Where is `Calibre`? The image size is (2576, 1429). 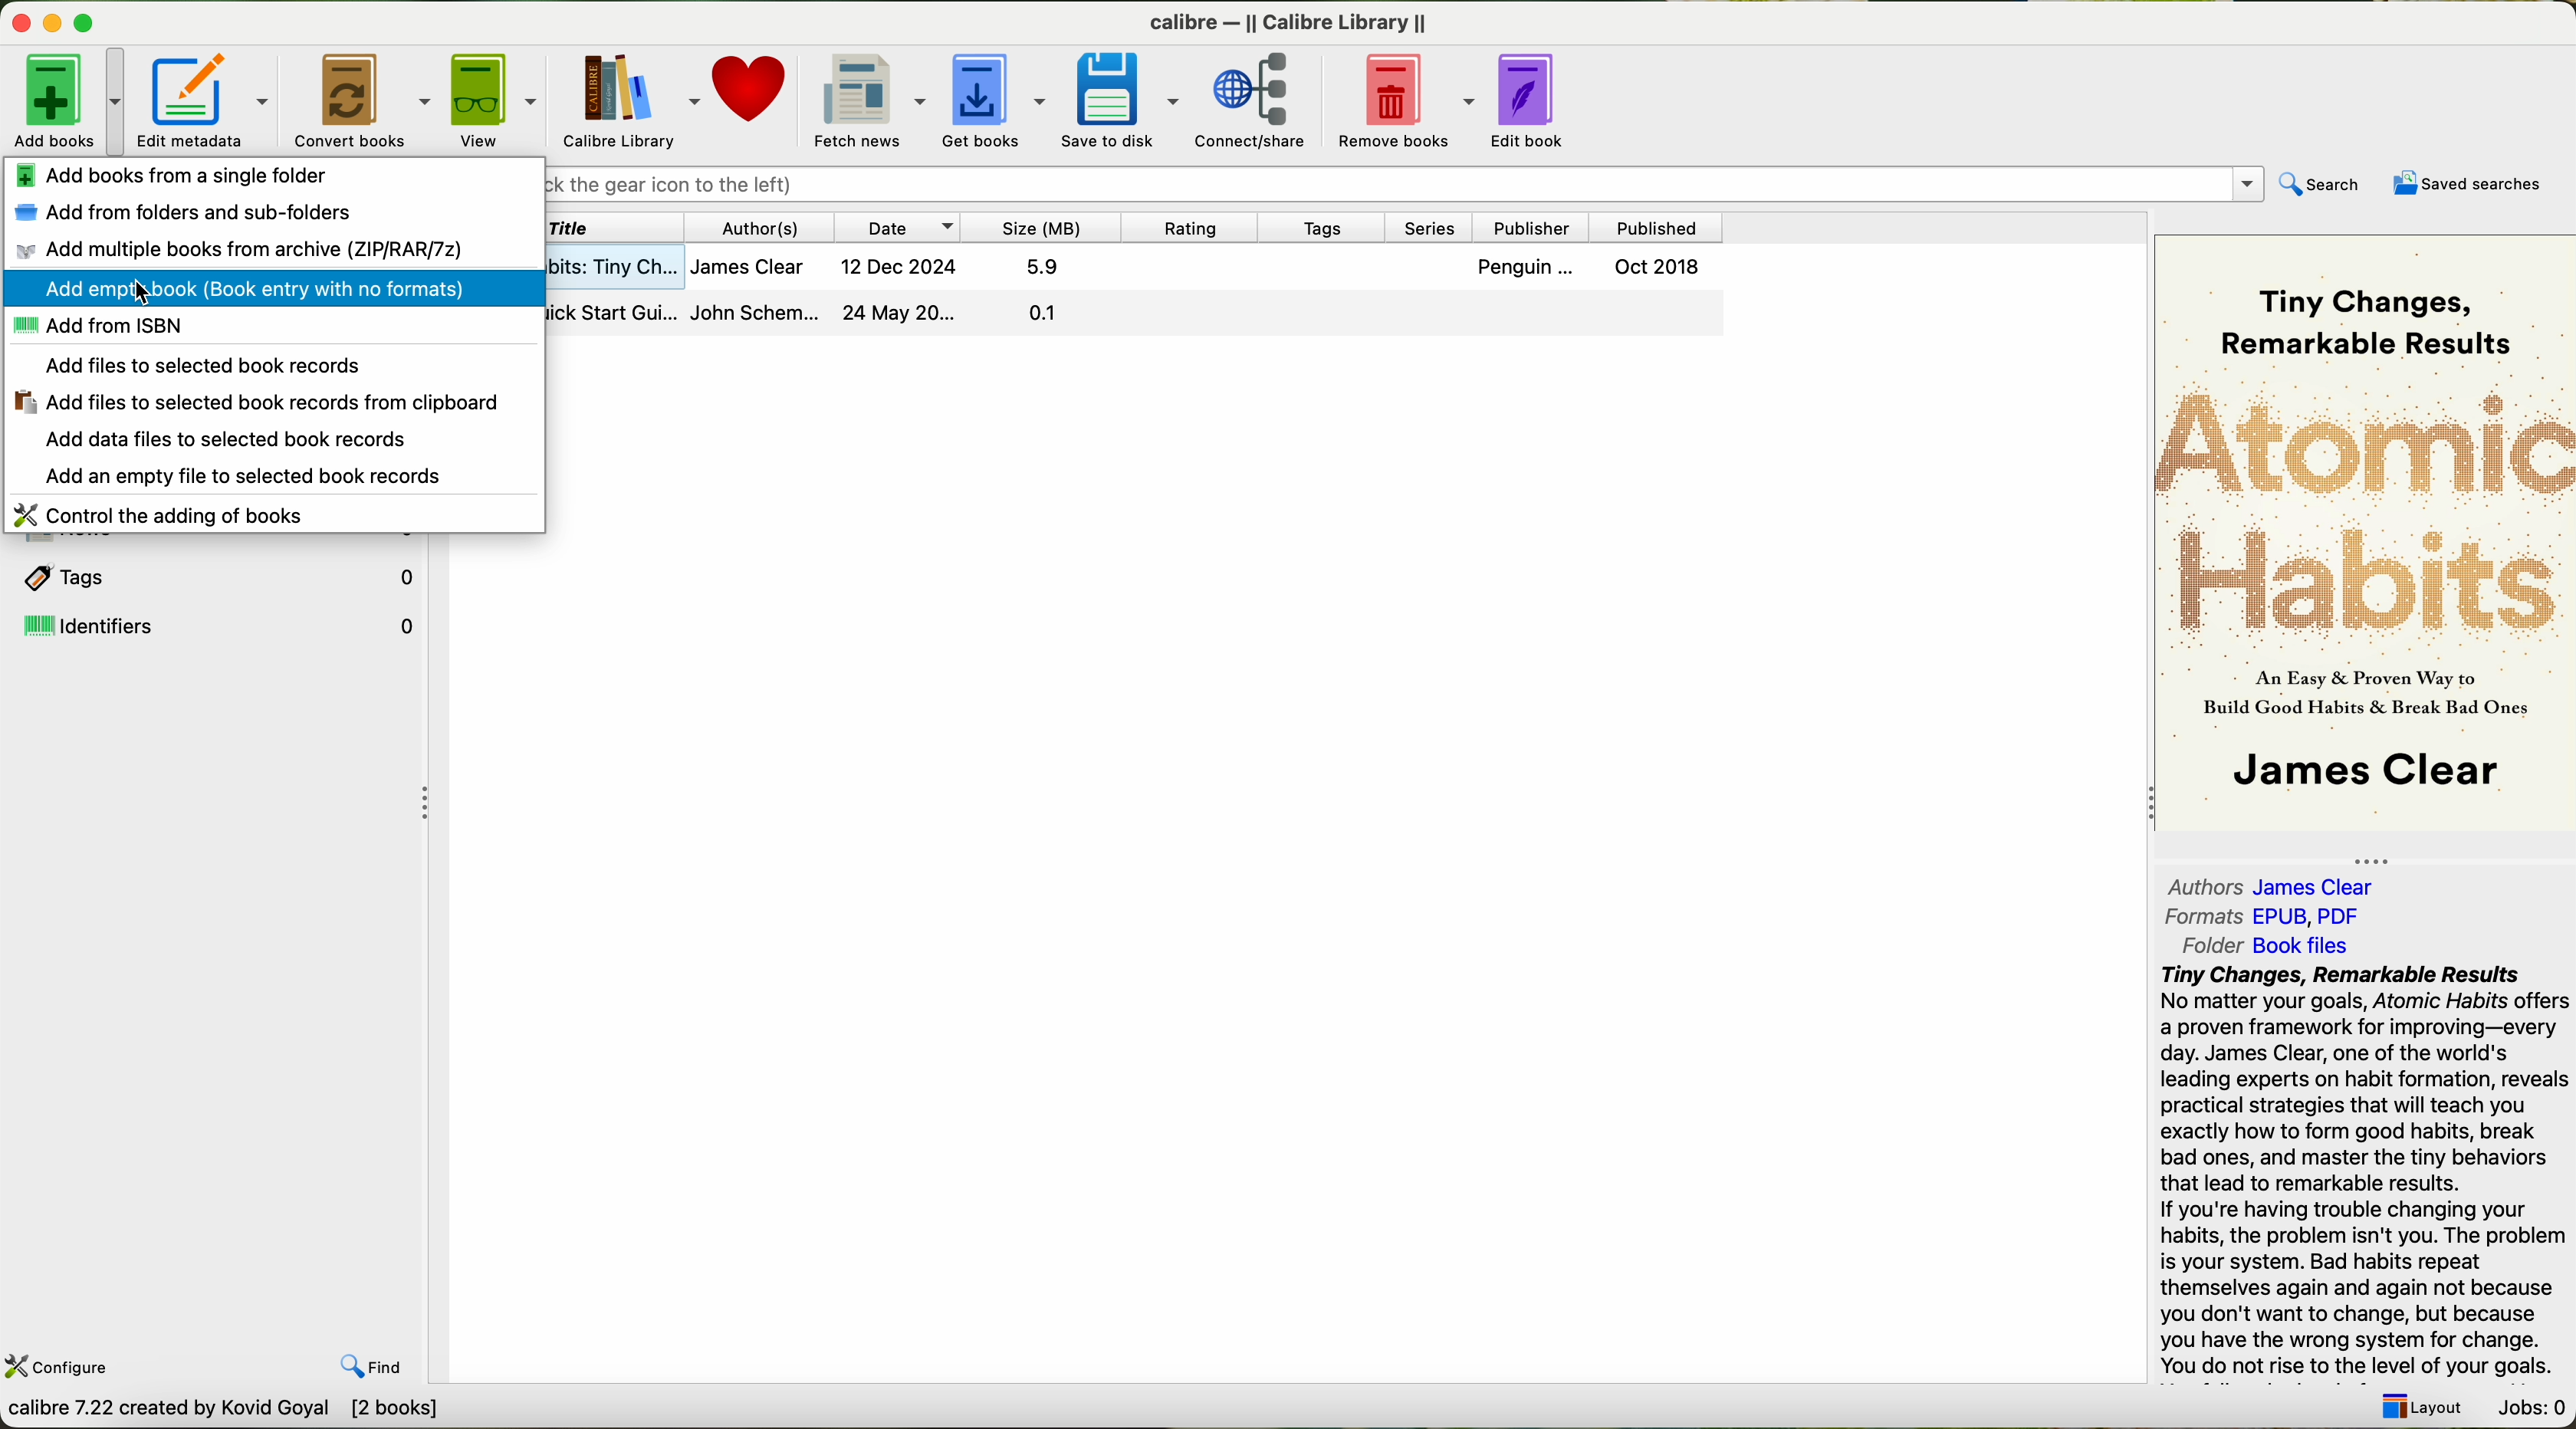
Calibre is located at coordinates (1296, 24).